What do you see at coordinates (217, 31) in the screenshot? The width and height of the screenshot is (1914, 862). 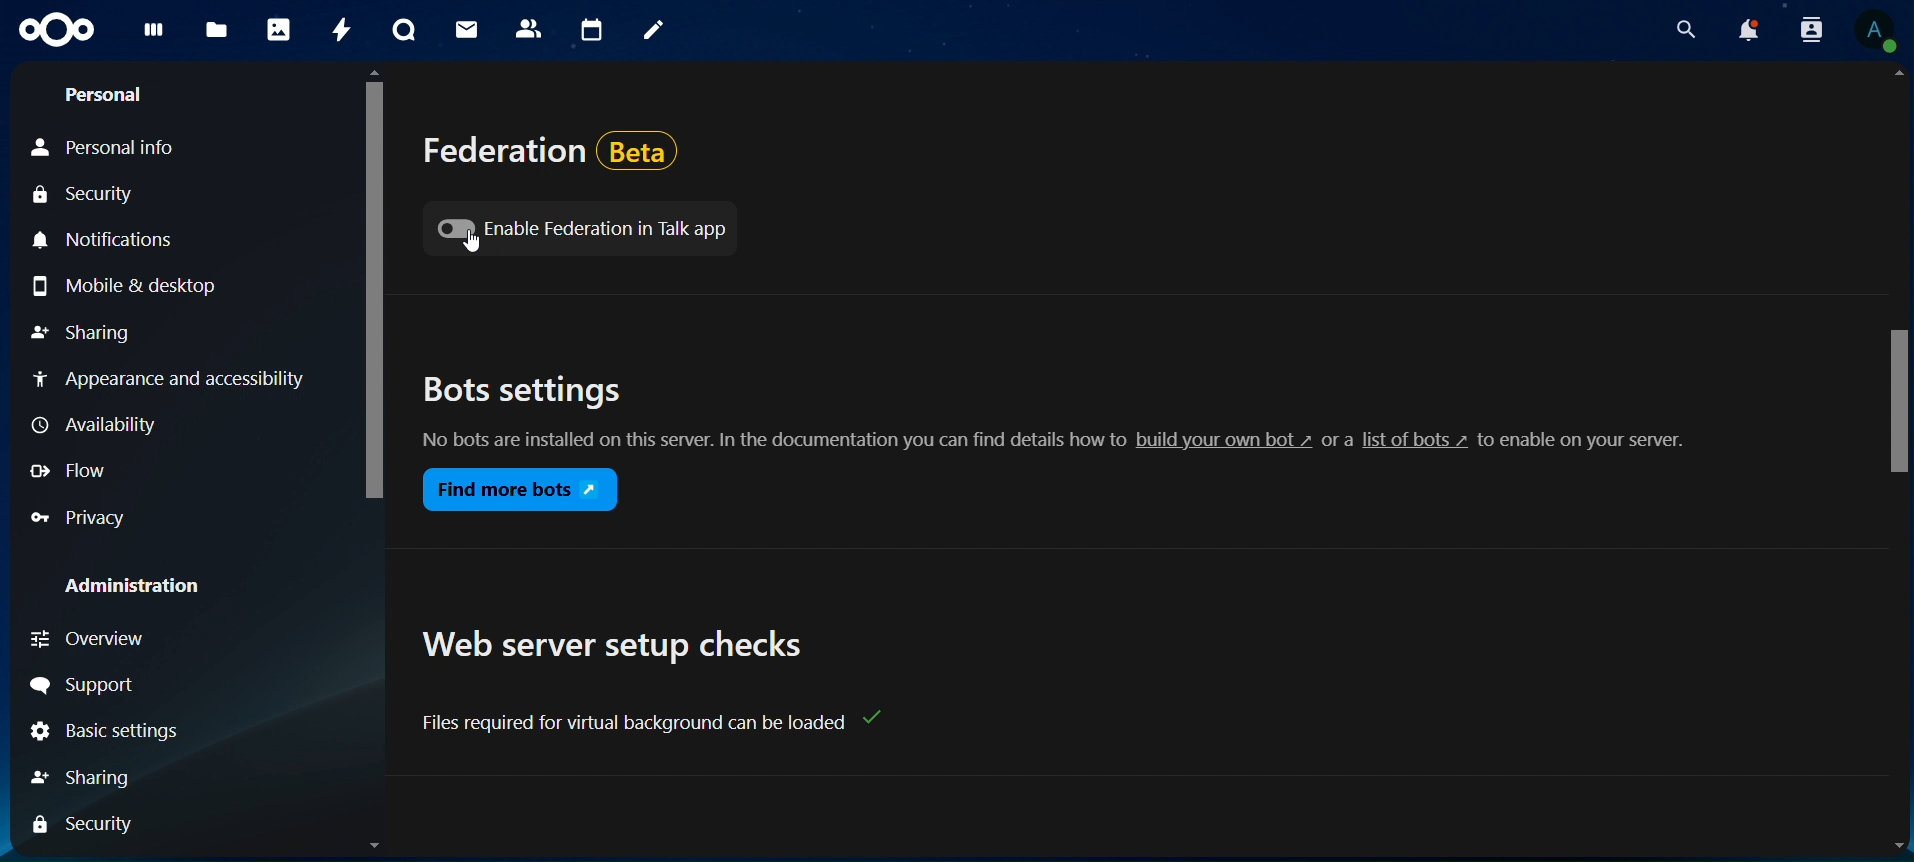 I see `files` at bounding box center [217, 31].